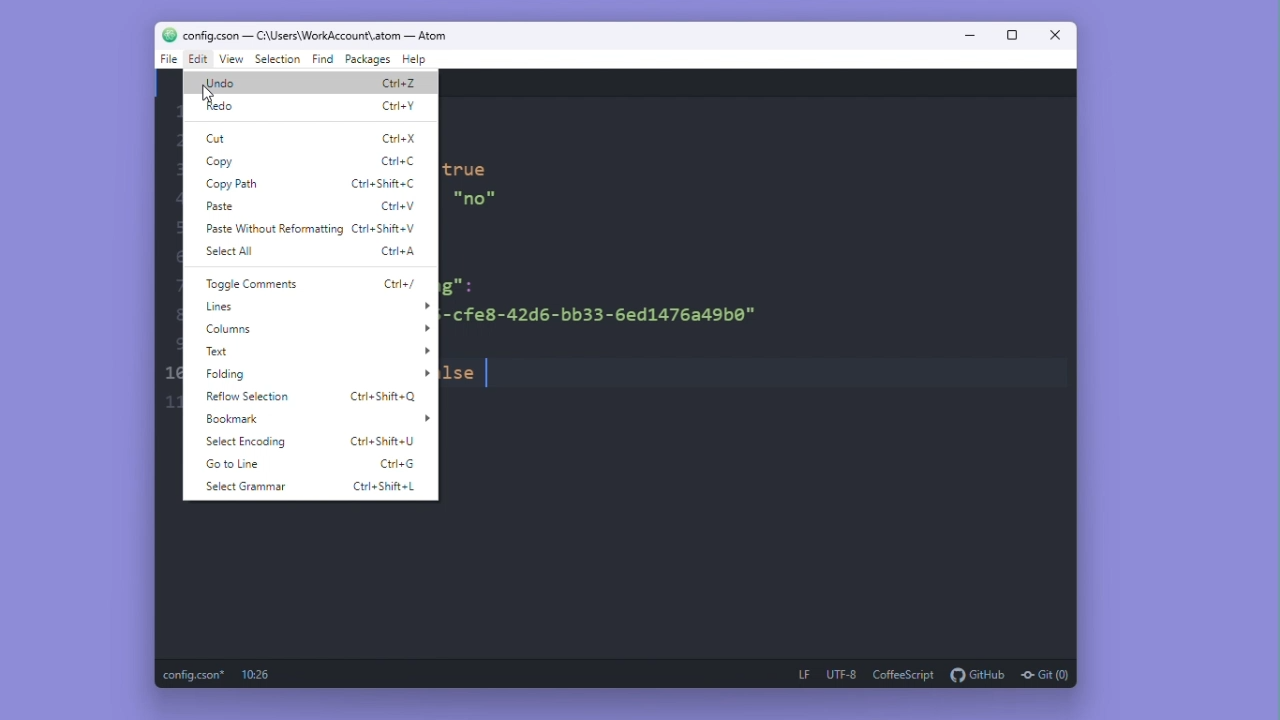 The height and width of the screenshot is (720, 1280). Describe the element at coordinates (401, 253) in the screenshot. I see `ctrl+A` at that location.